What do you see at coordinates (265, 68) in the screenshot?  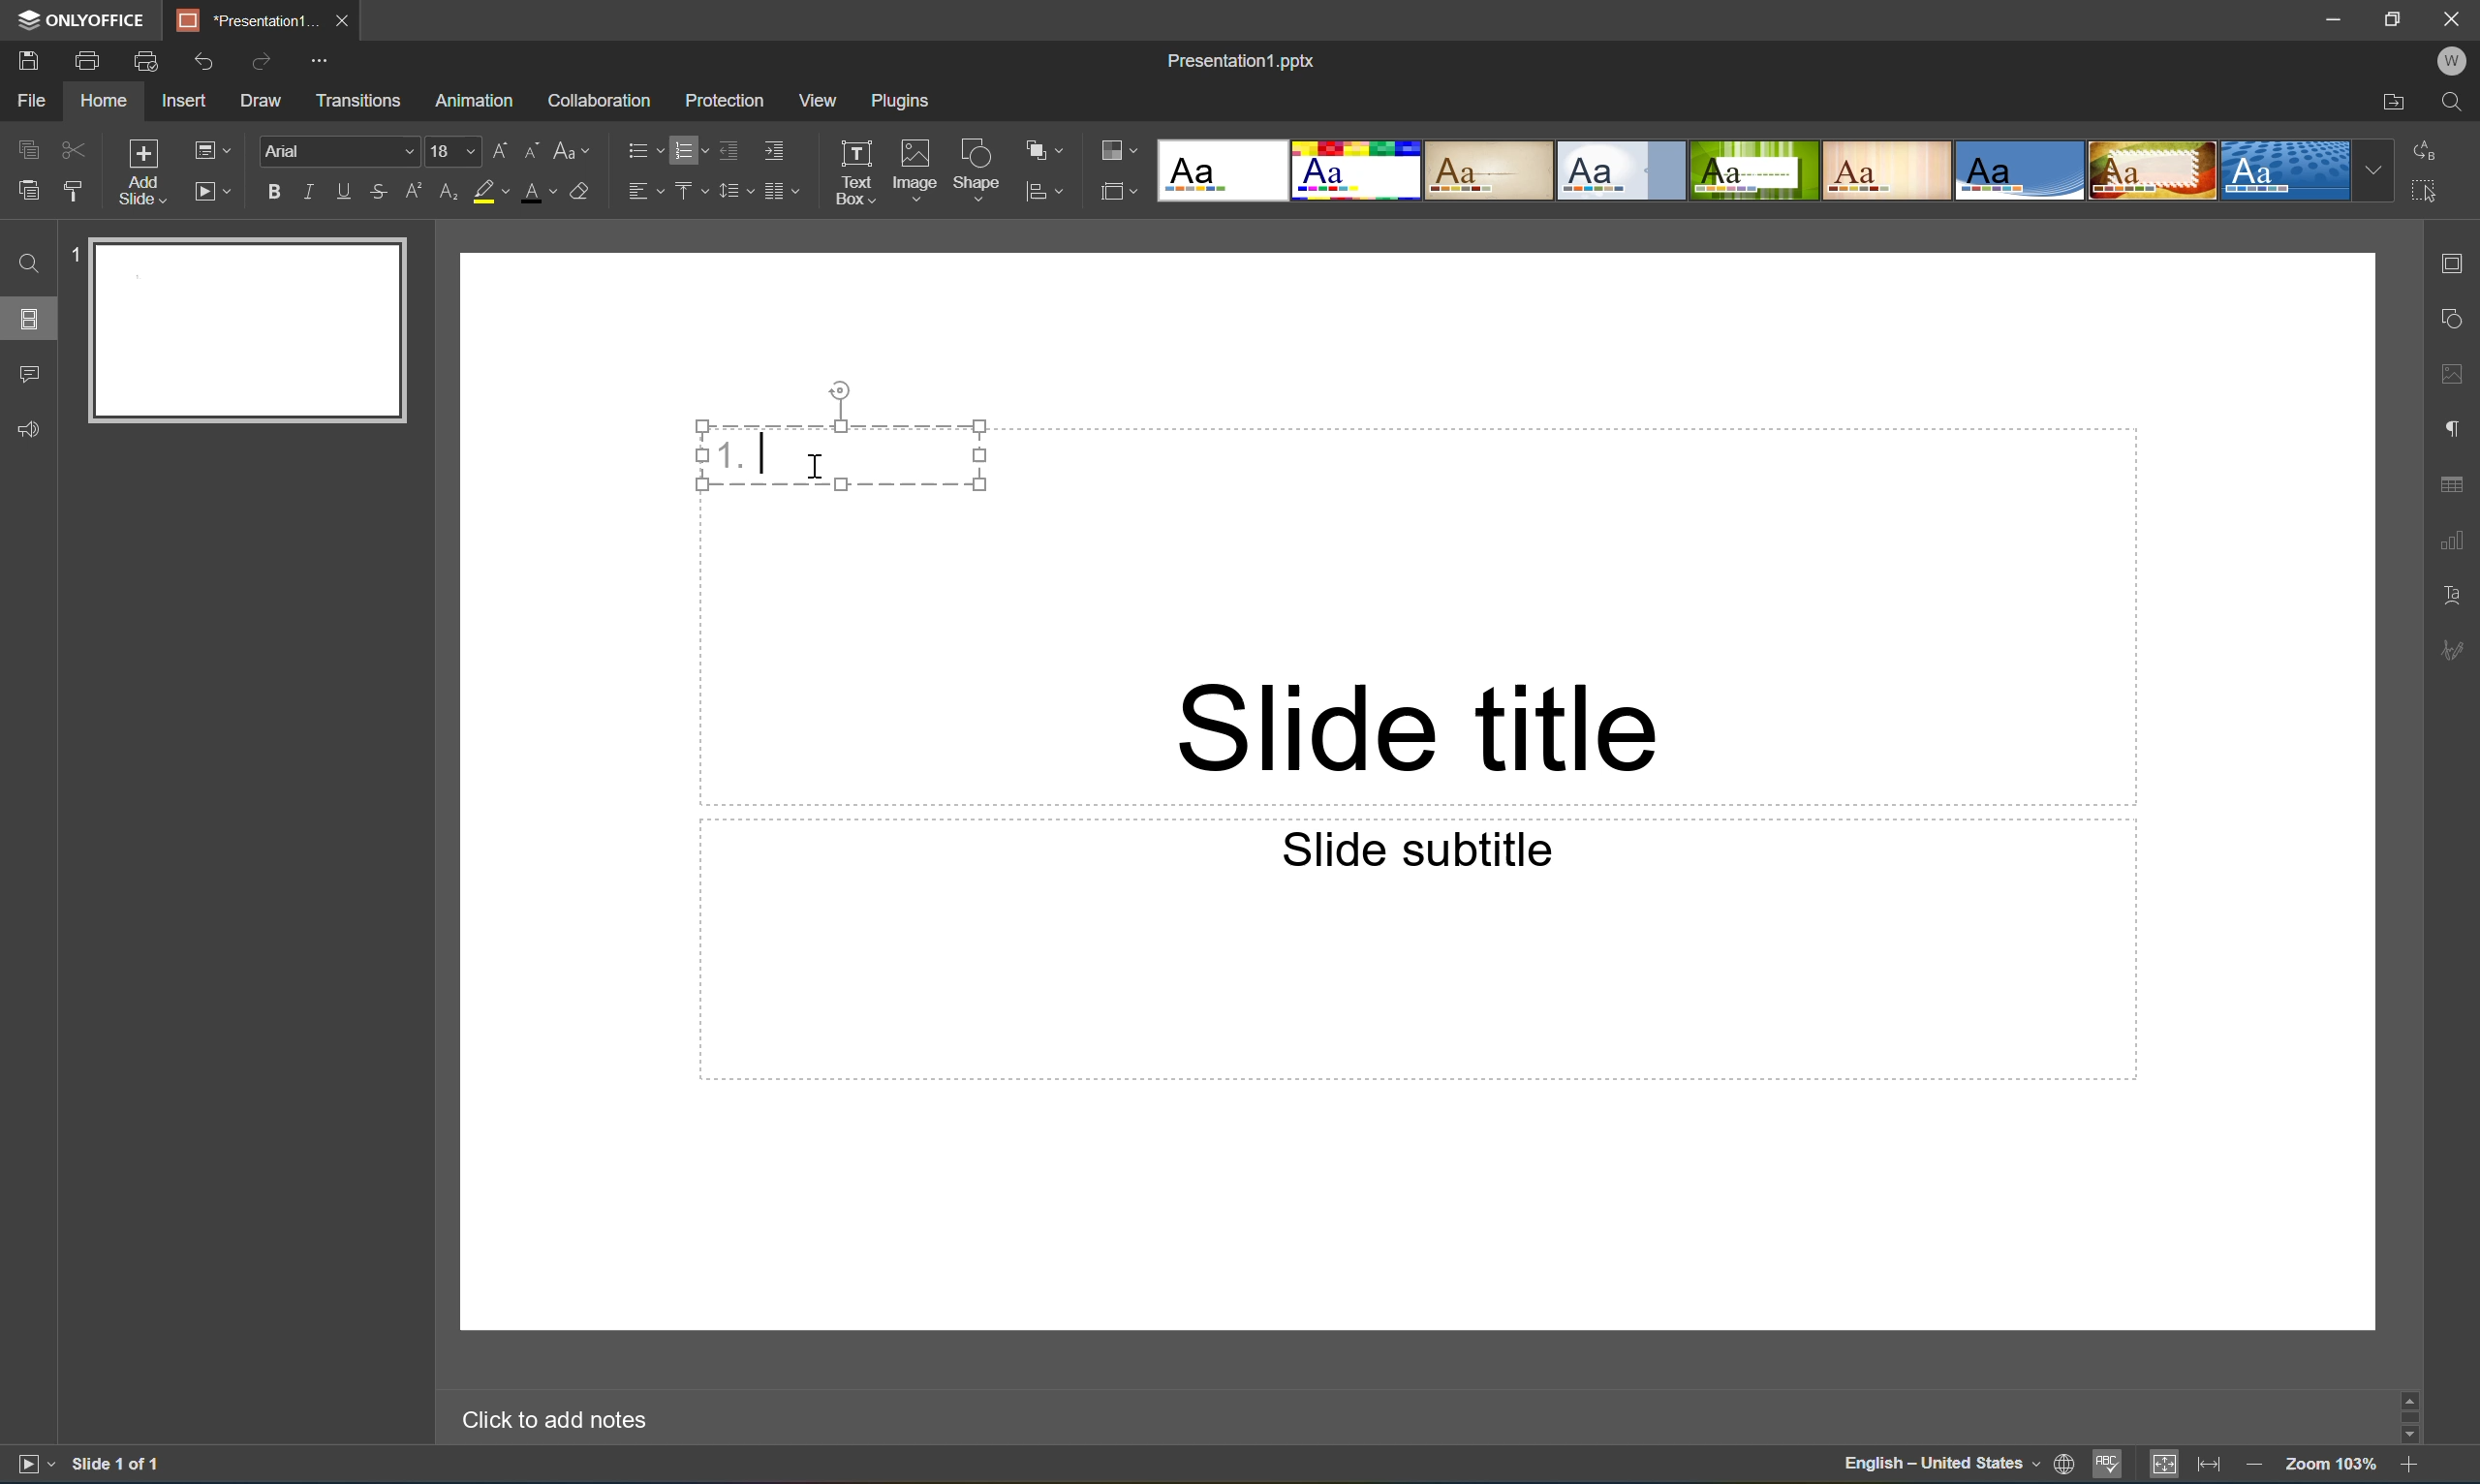 I see `Redo` at bounding box center [265, 68].